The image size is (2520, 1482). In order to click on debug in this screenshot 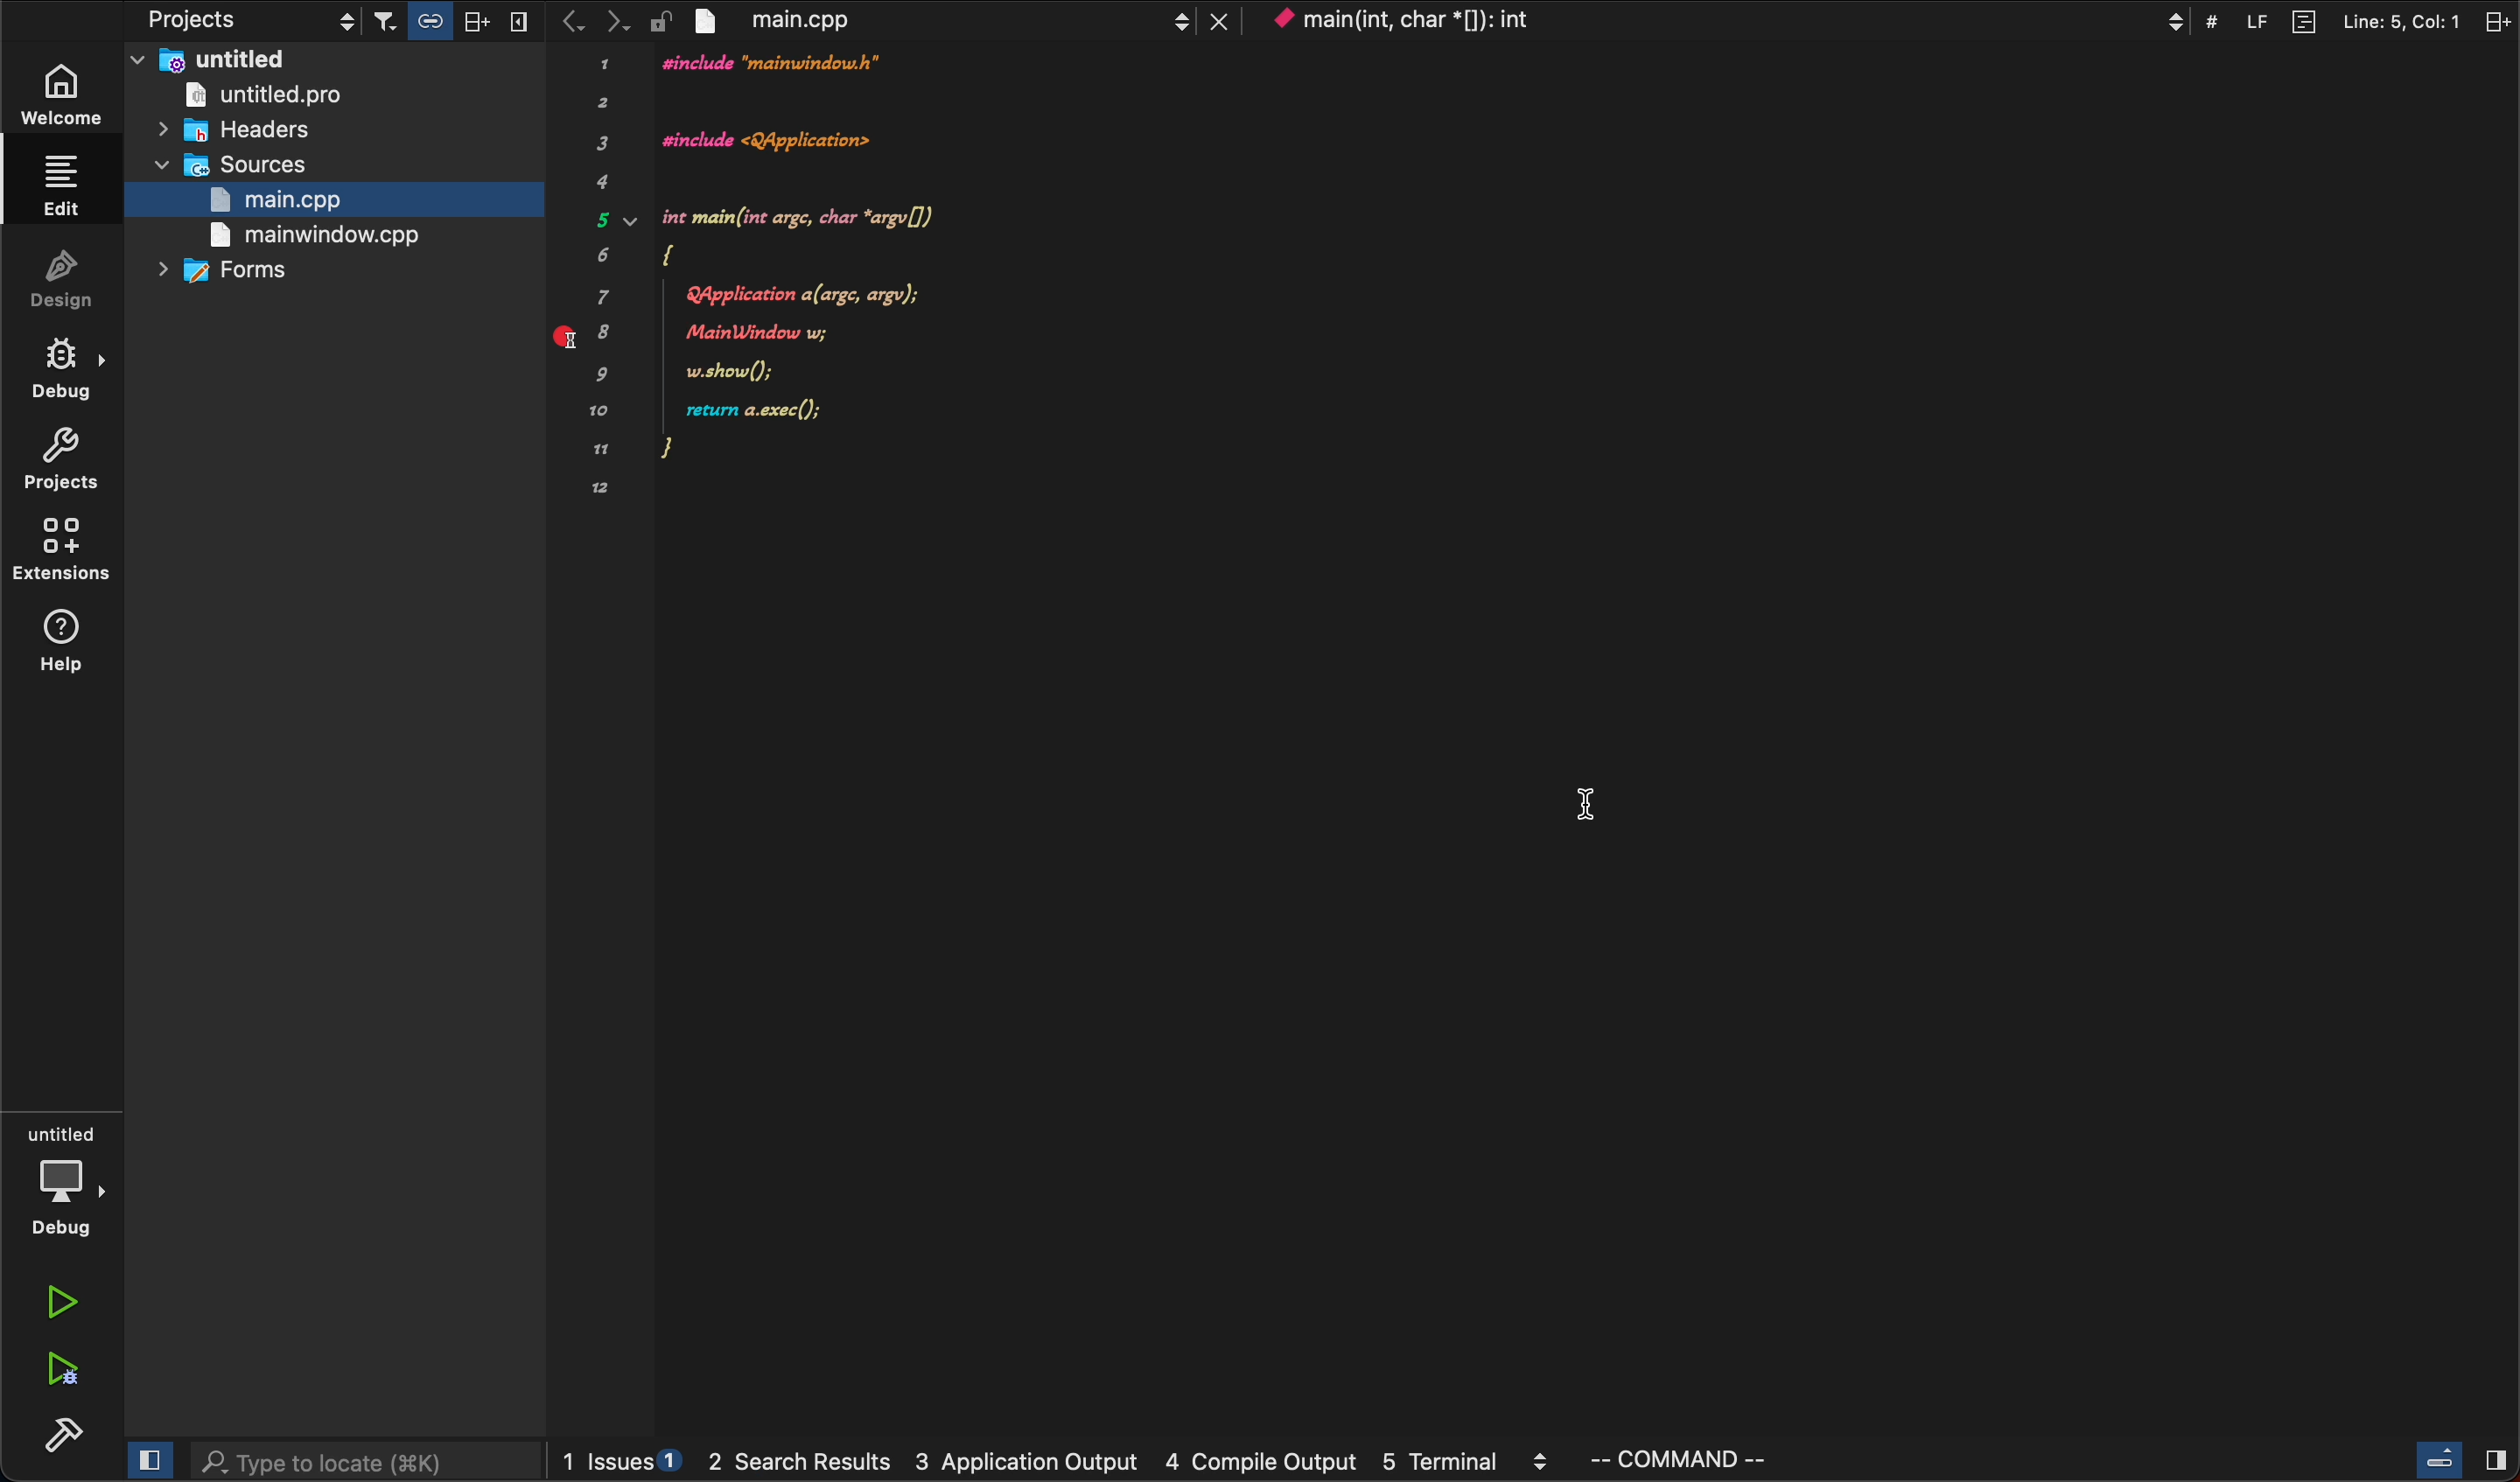, I will do `click(67, 368)`.